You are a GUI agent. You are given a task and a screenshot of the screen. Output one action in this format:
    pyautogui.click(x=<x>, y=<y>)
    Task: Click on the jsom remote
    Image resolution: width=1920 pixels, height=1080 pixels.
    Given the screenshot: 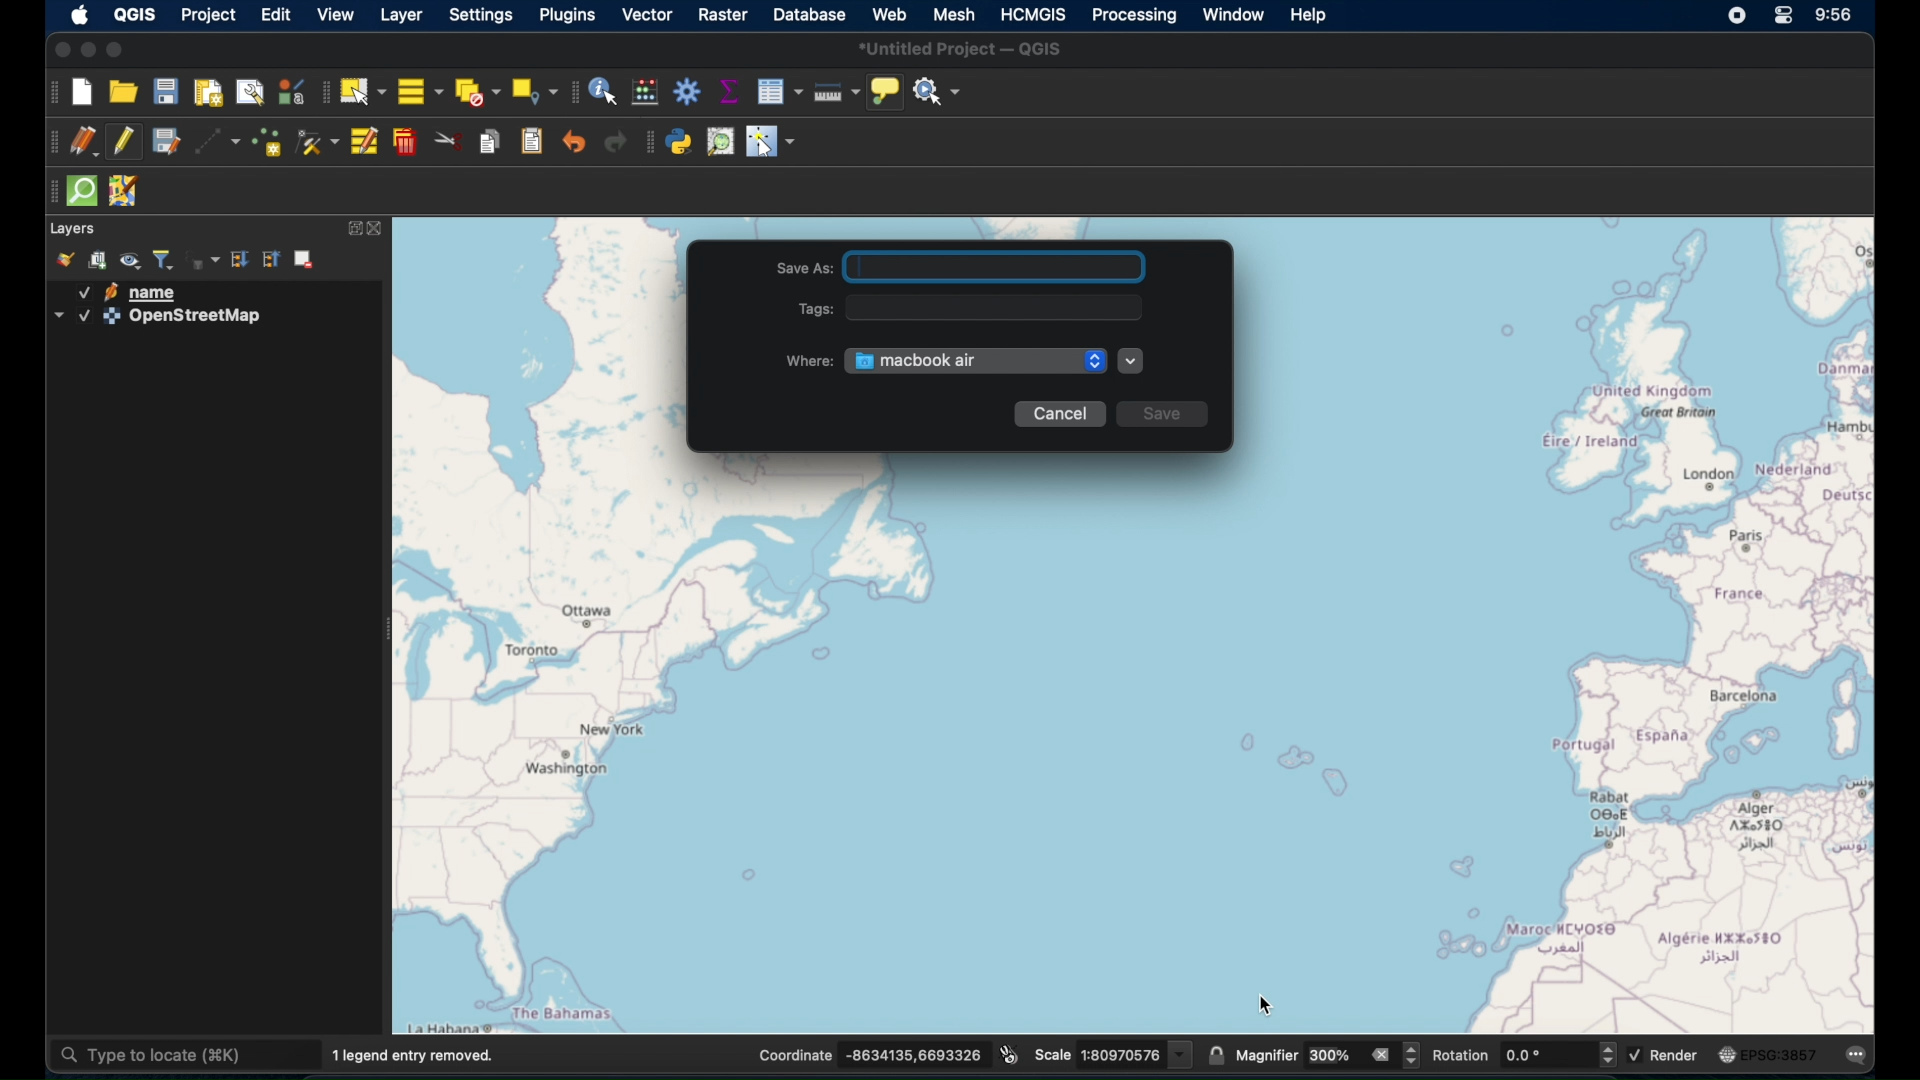 What is the action you would take?
    pyautogui.click(x=122, y=191)
    